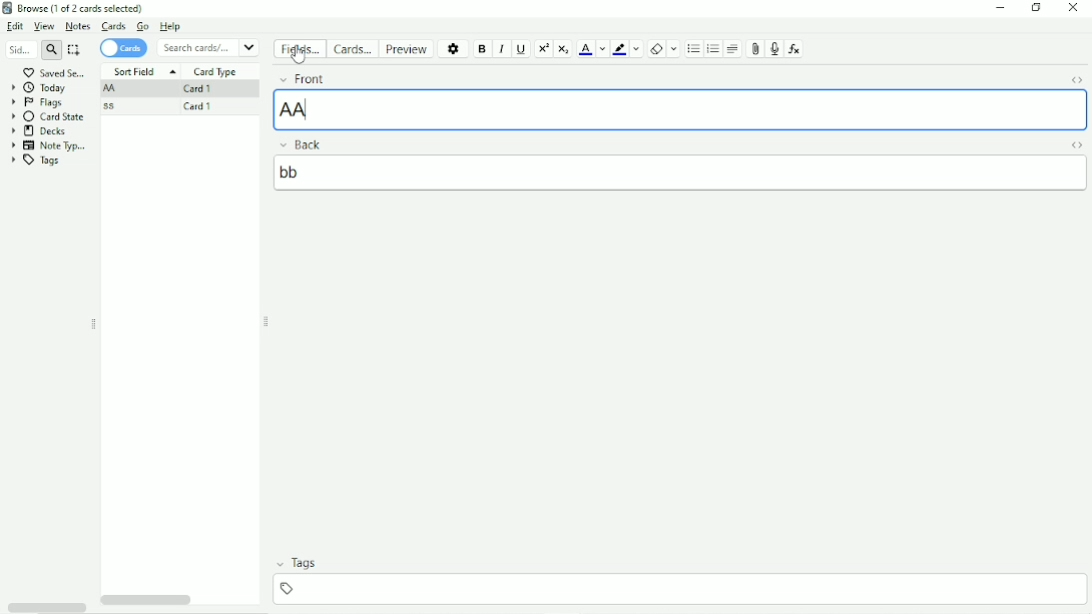 The height and width of the screenshot is (614, 1092). Describe the element at coordinates (203, 89) in the screenshot. I see `Card 1` at that location.